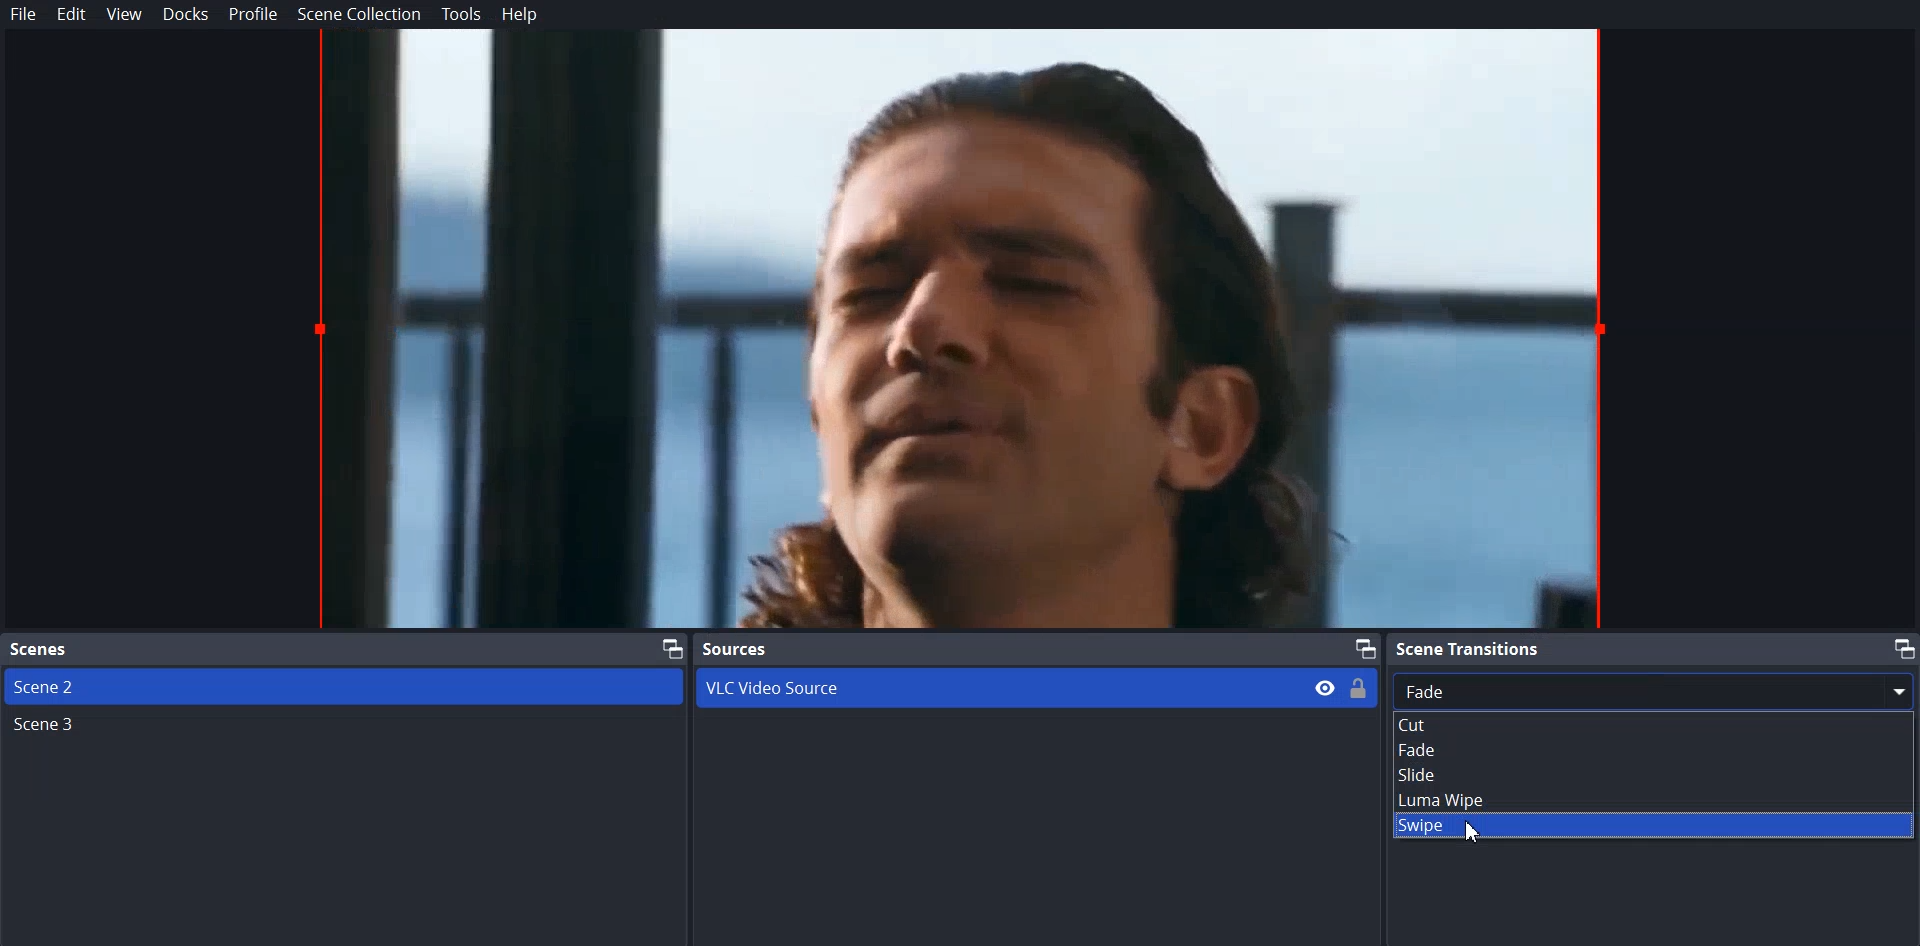 The height and width of the screenshot is (946, 1920). Describe the element at coordinates (460, 14) in the screenshot. I see `Tools` at that location.